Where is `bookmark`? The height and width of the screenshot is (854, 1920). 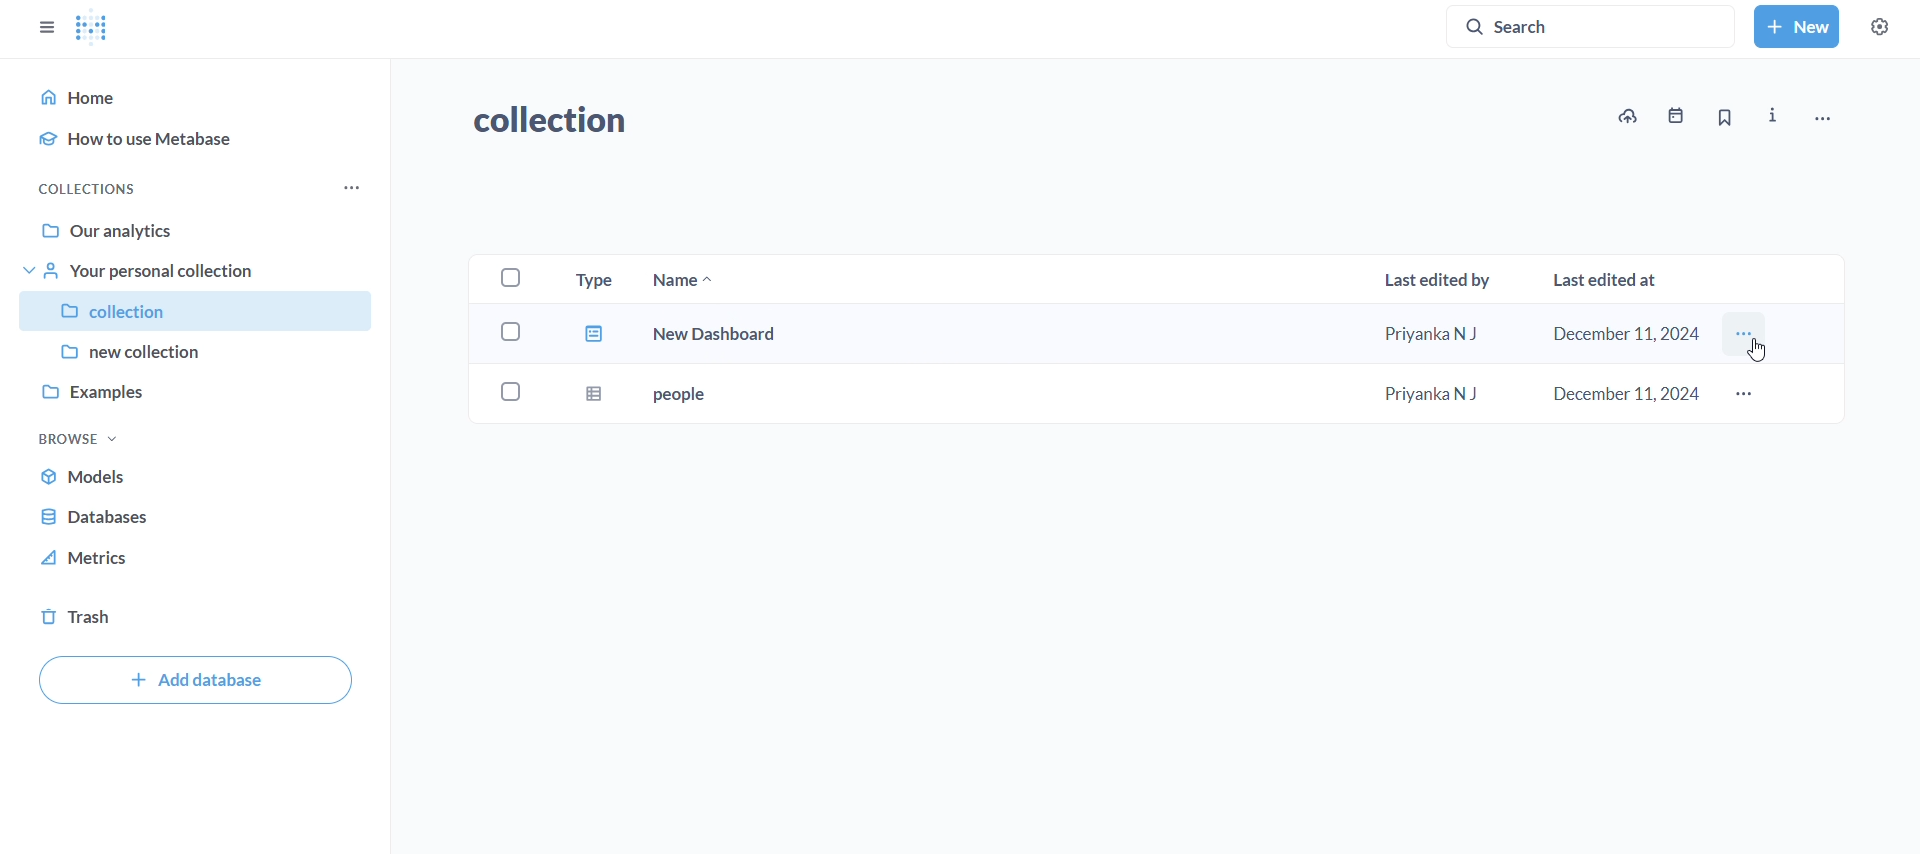 bookmark is located at coordinates (1724, 118).